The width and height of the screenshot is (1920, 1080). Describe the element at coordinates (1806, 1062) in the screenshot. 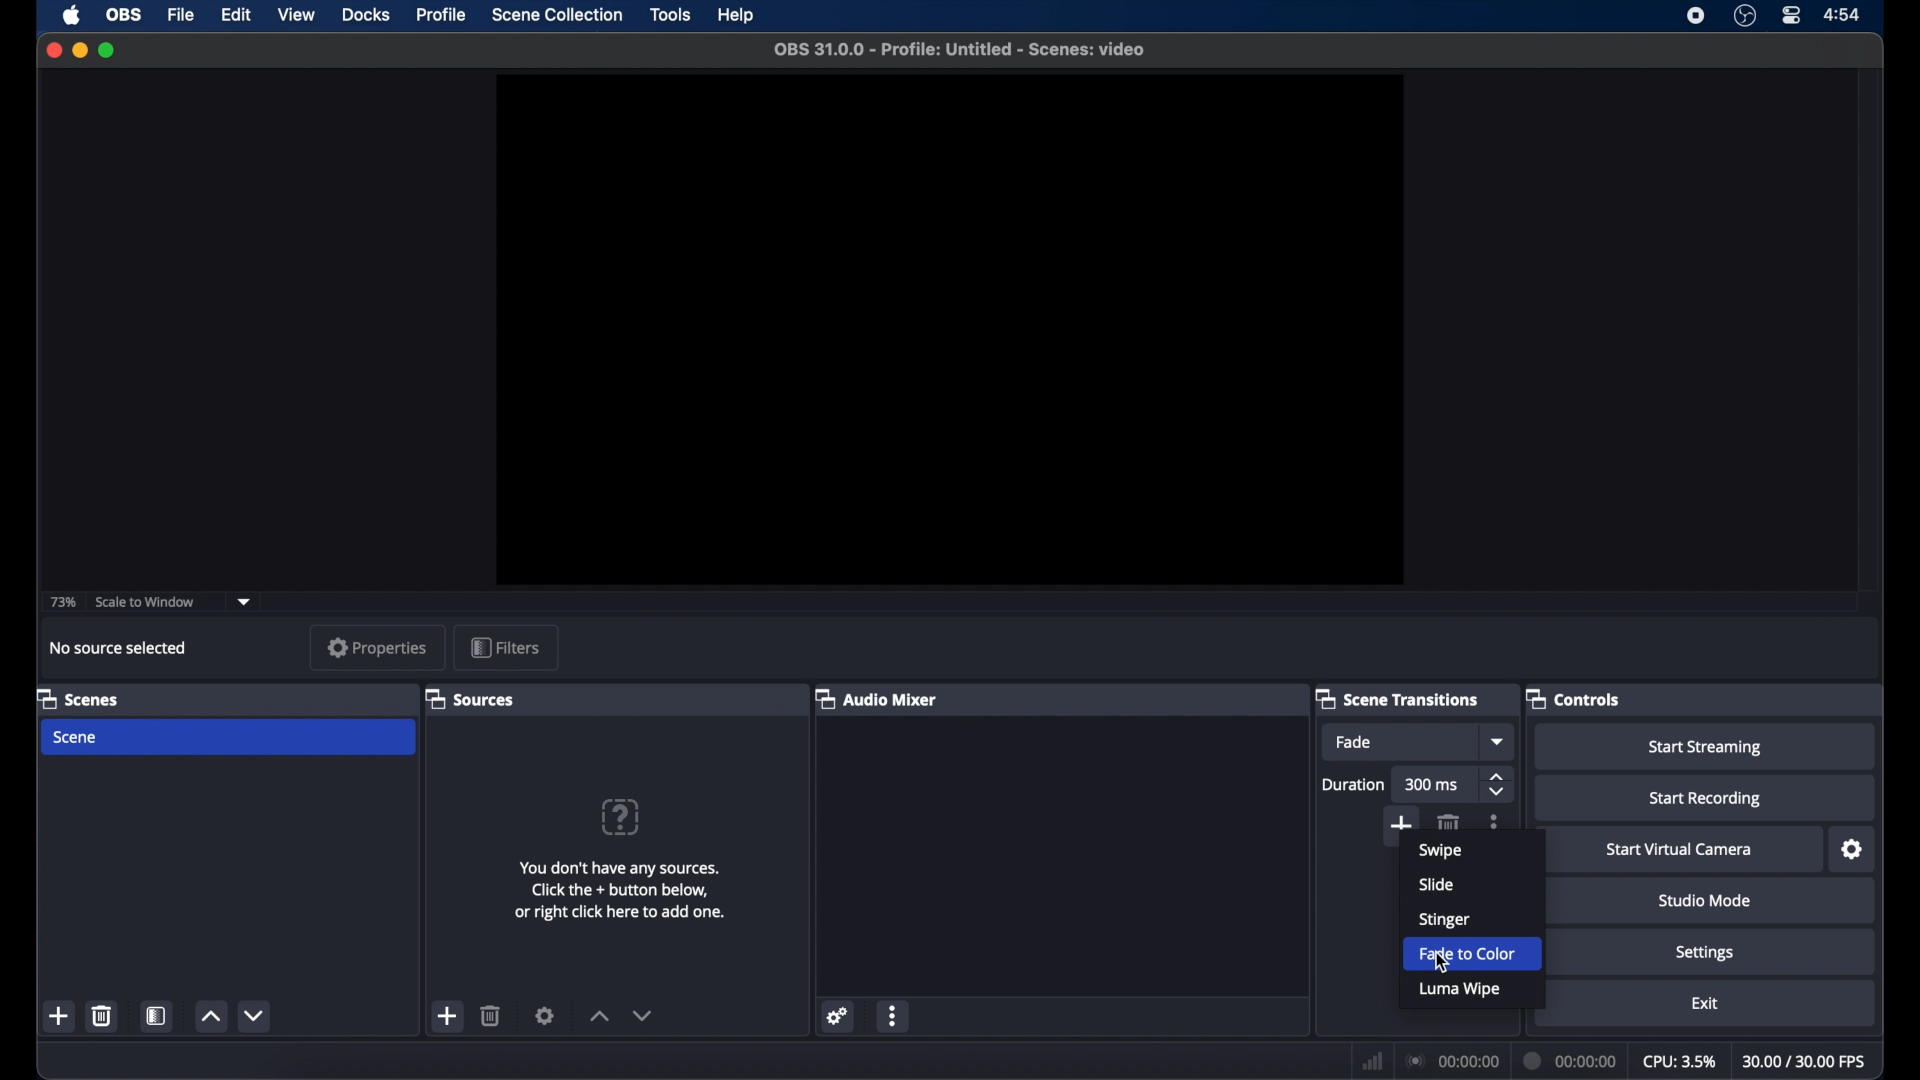

I see `fps` at that location.